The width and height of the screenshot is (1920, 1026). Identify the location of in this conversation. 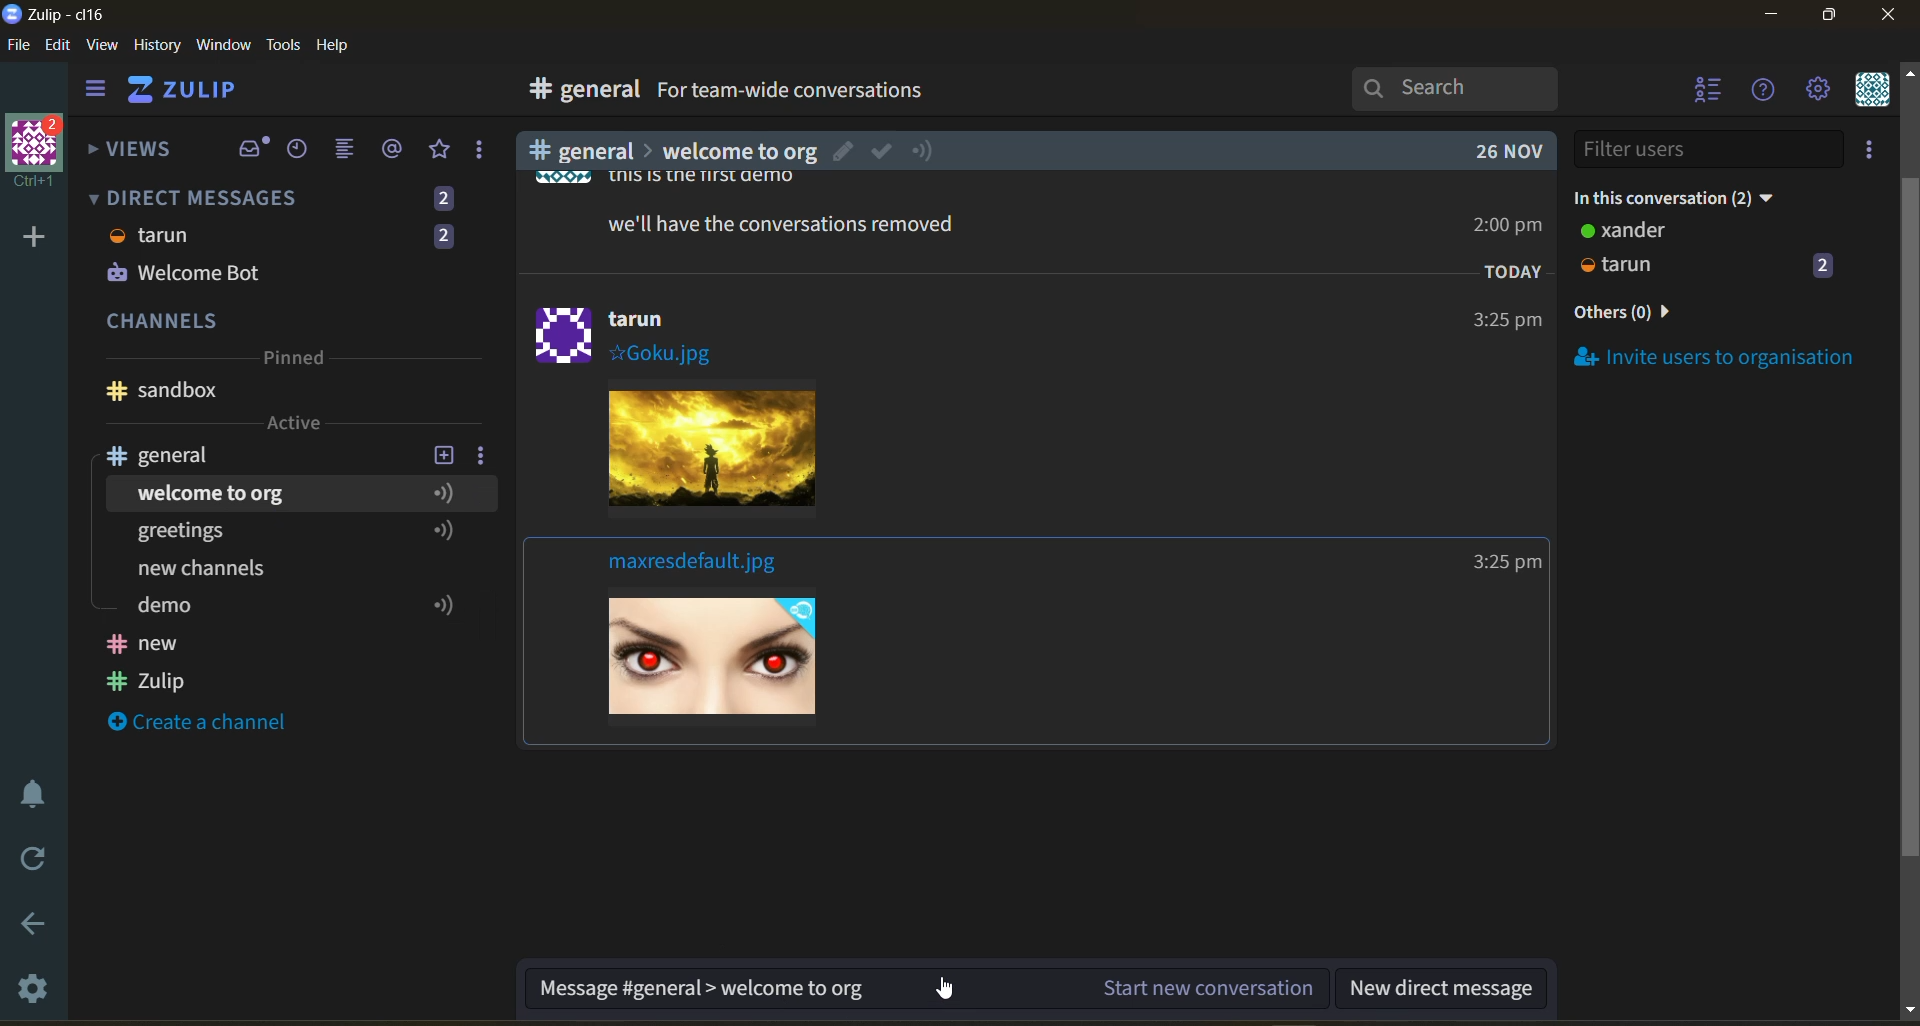
(1695, 194).